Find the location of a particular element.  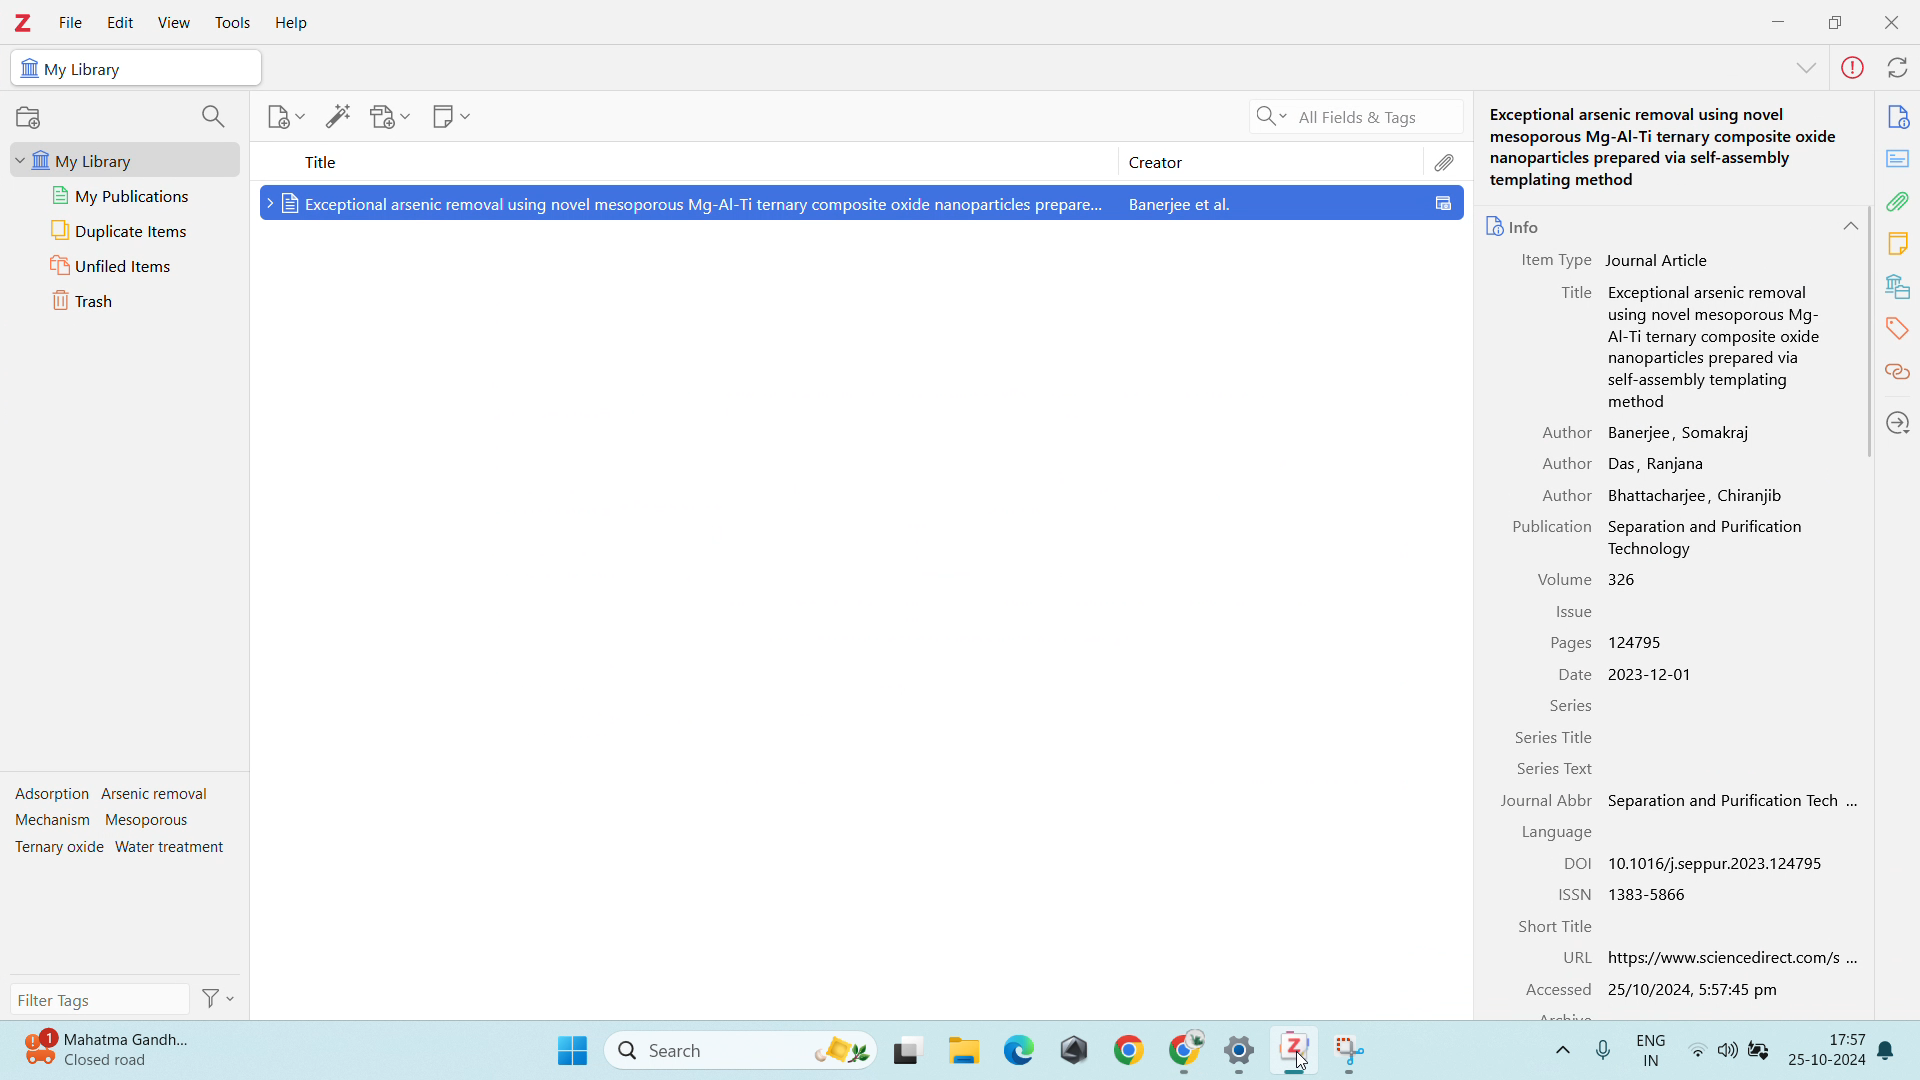

file is located at coordinates (71, 23).